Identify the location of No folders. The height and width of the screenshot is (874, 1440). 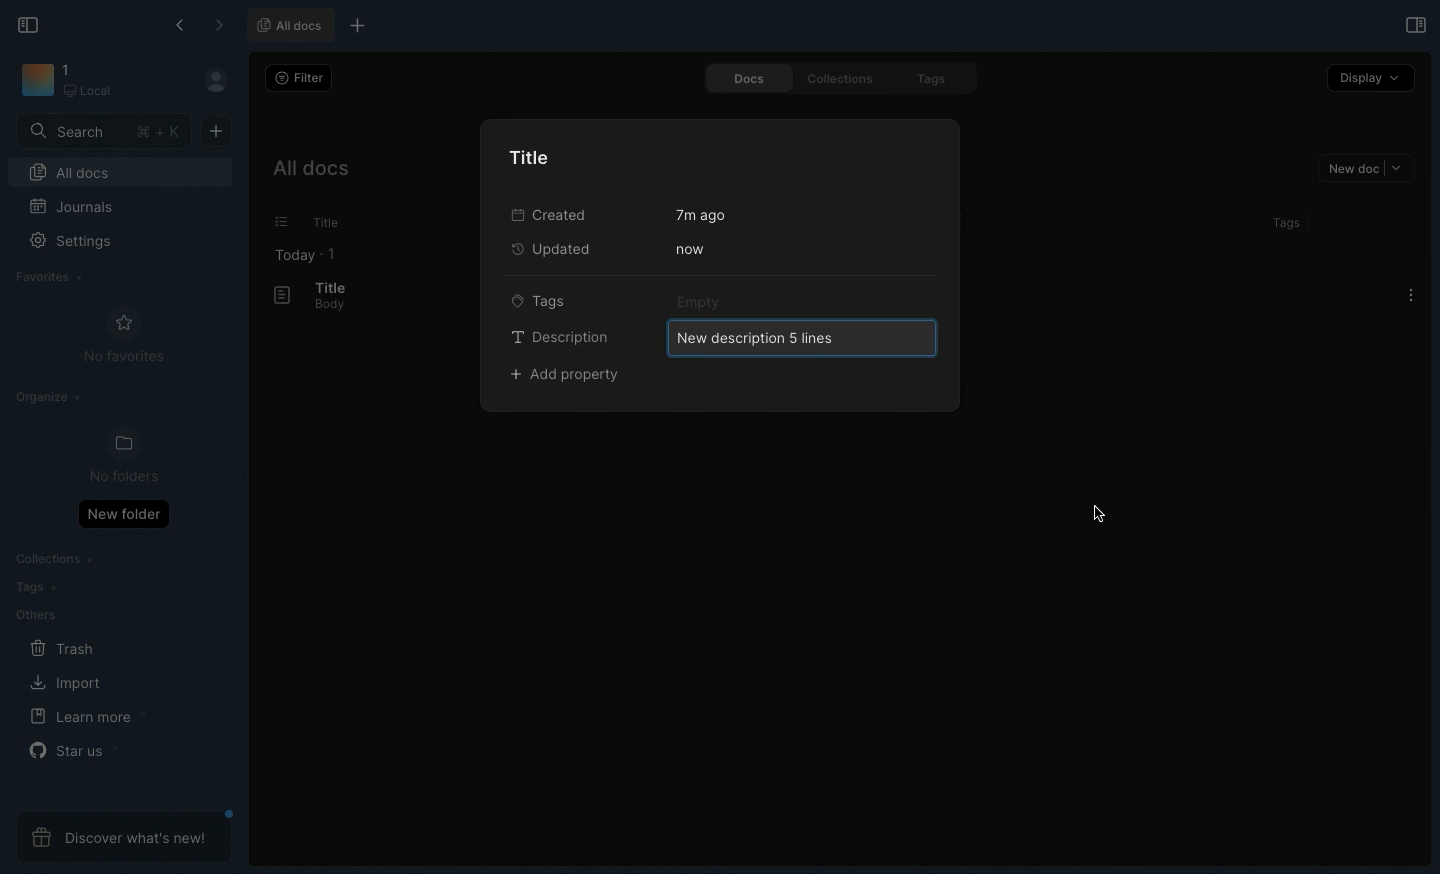
(116, 456).